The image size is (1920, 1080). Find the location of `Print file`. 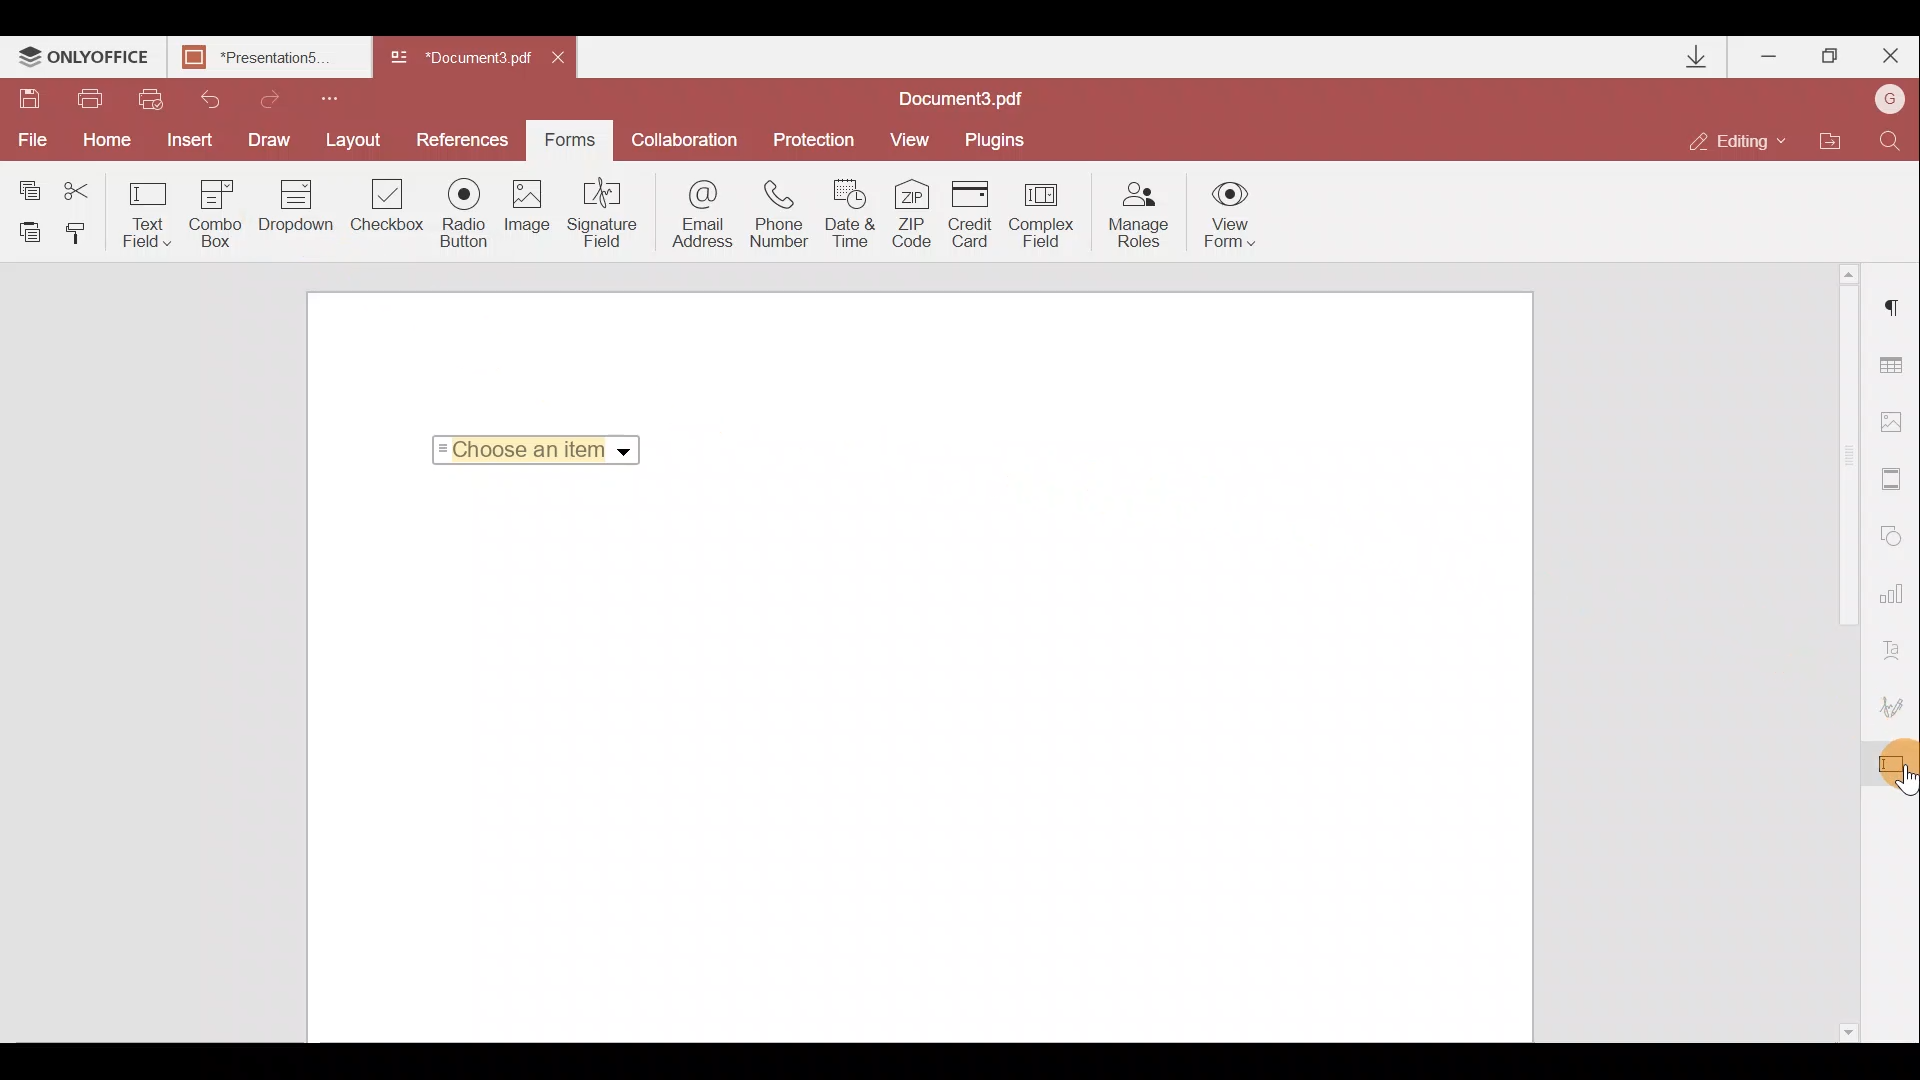

Print file is located at coordinates (96, 99).